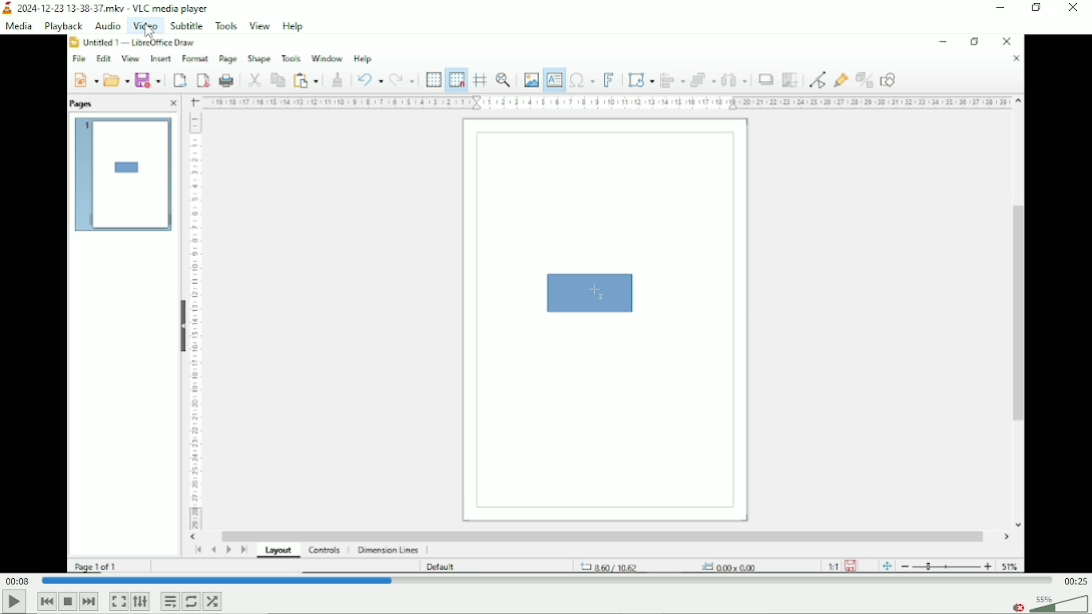 The width and height of the screenshot is (1092, 614). What do you see at coordinates (545, 305) in the screenshot?
I see `Video` at bounding box center [545, 305].